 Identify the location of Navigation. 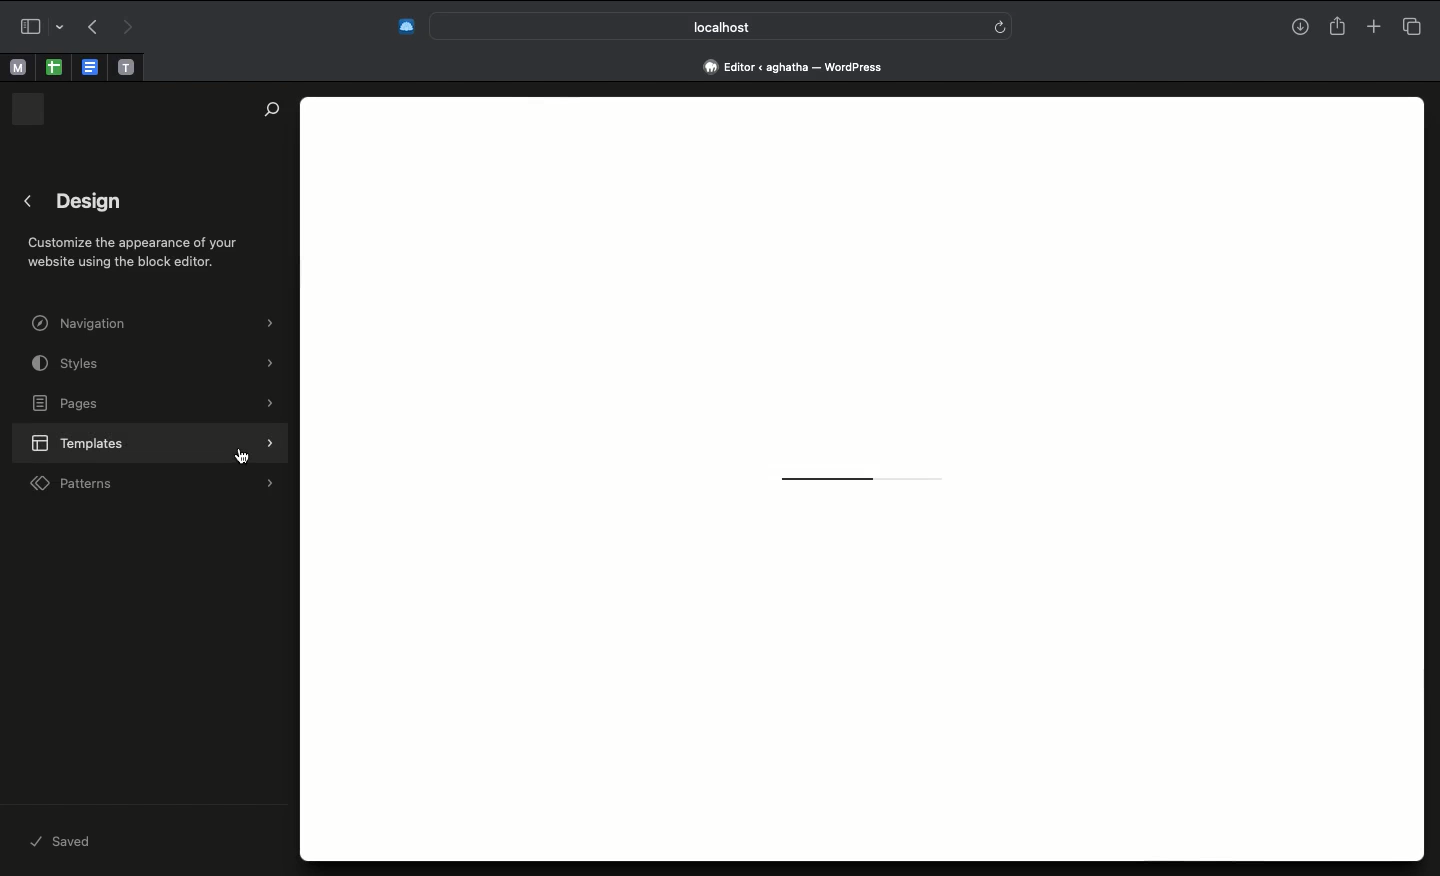
(156, 323).